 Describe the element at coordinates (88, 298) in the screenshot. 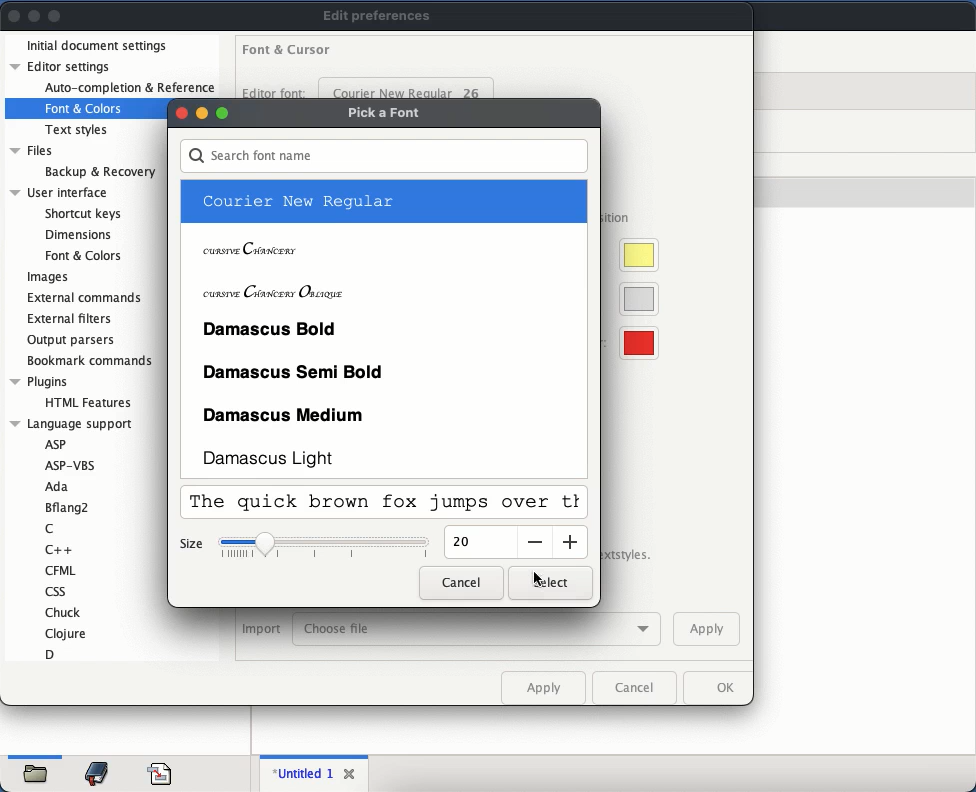

I see `external commands` at that location.